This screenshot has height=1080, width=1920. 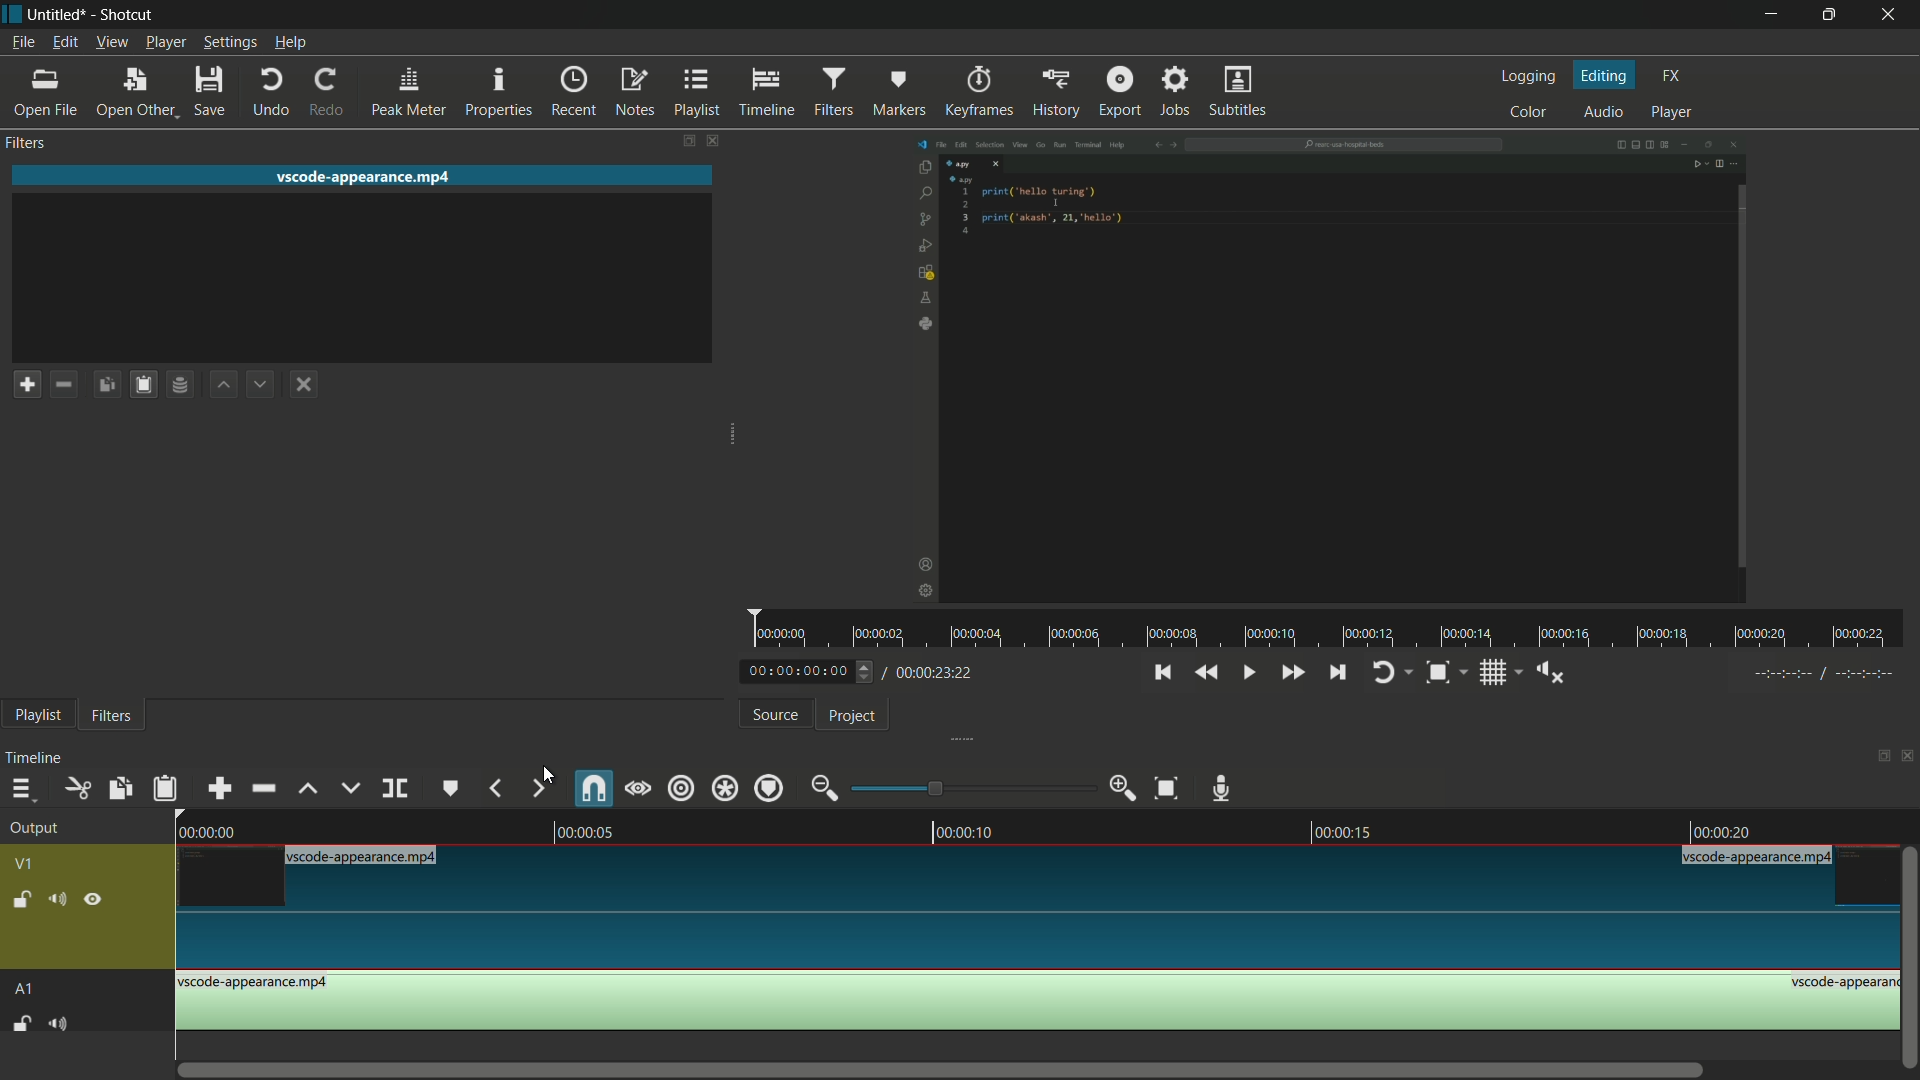 What do you see at coordinates (292, 44) in the screenshot?
I see `help menu` at bounding box center [292, 44].